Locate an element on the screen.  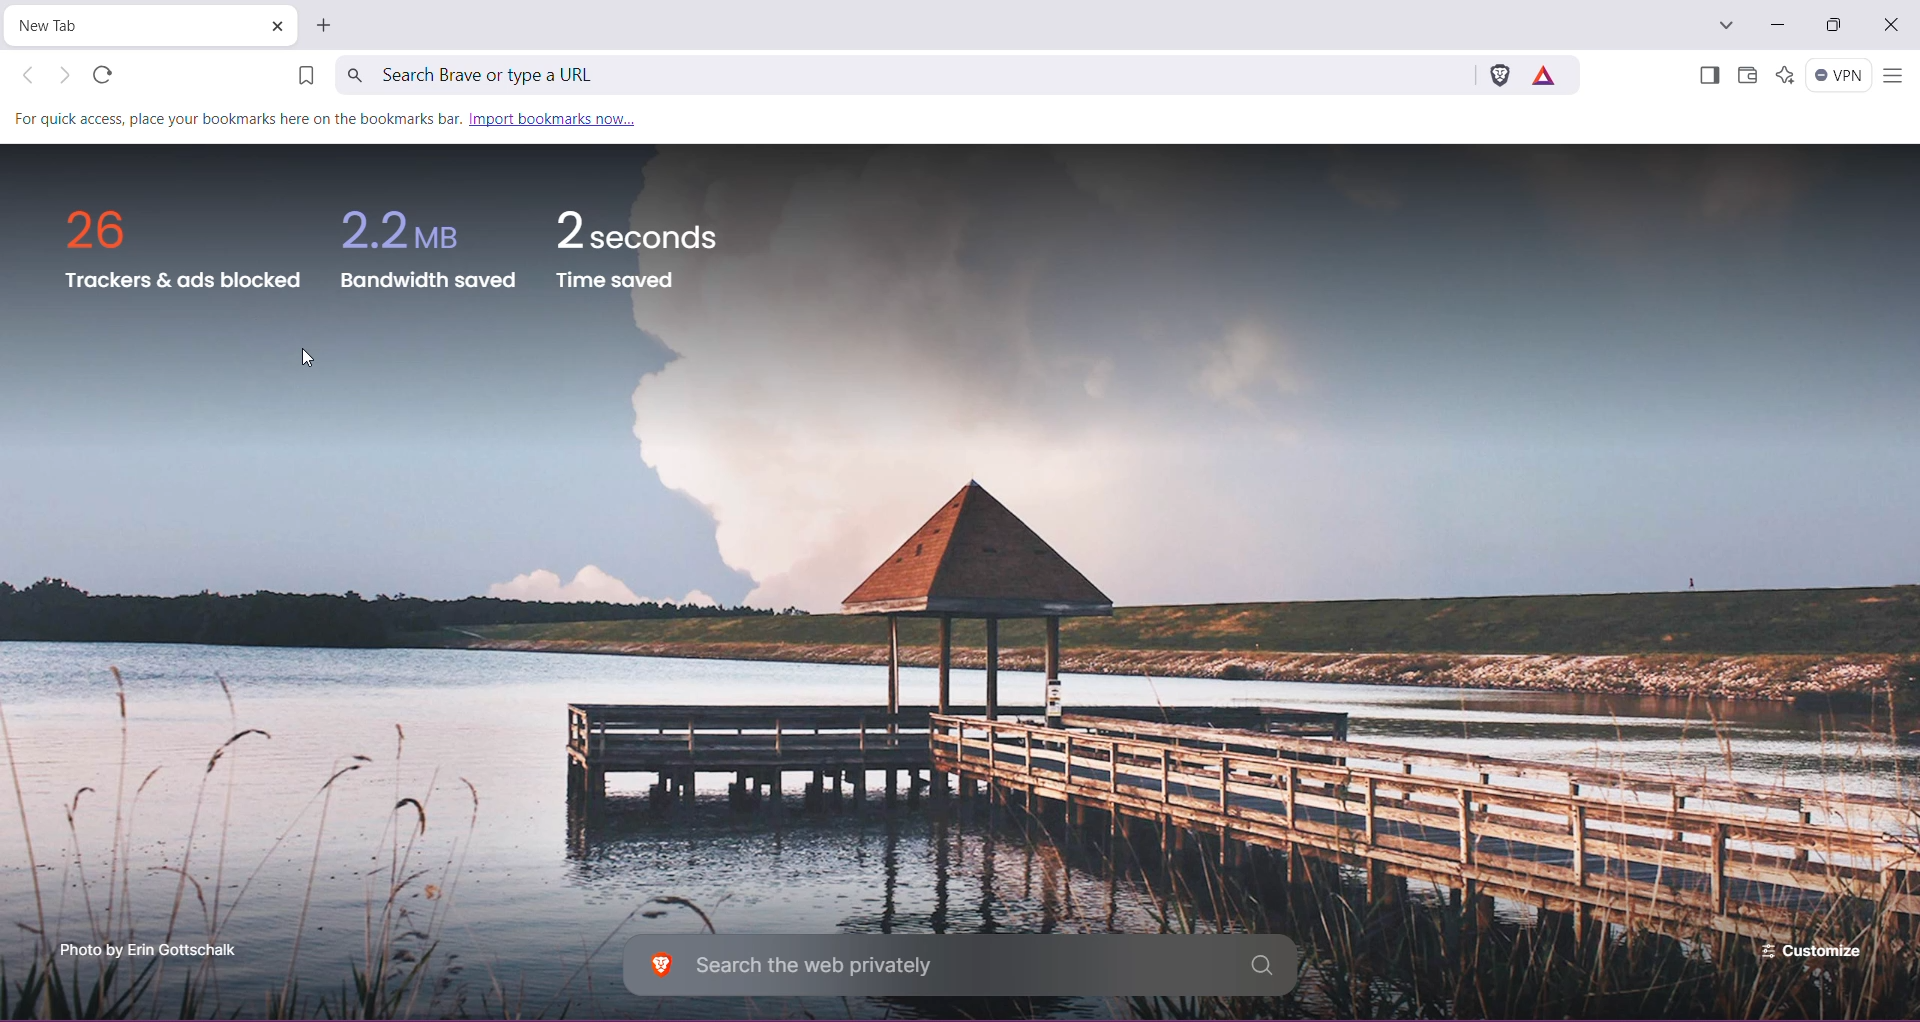
2 seconds time saved is located at coordinates (643, 252).